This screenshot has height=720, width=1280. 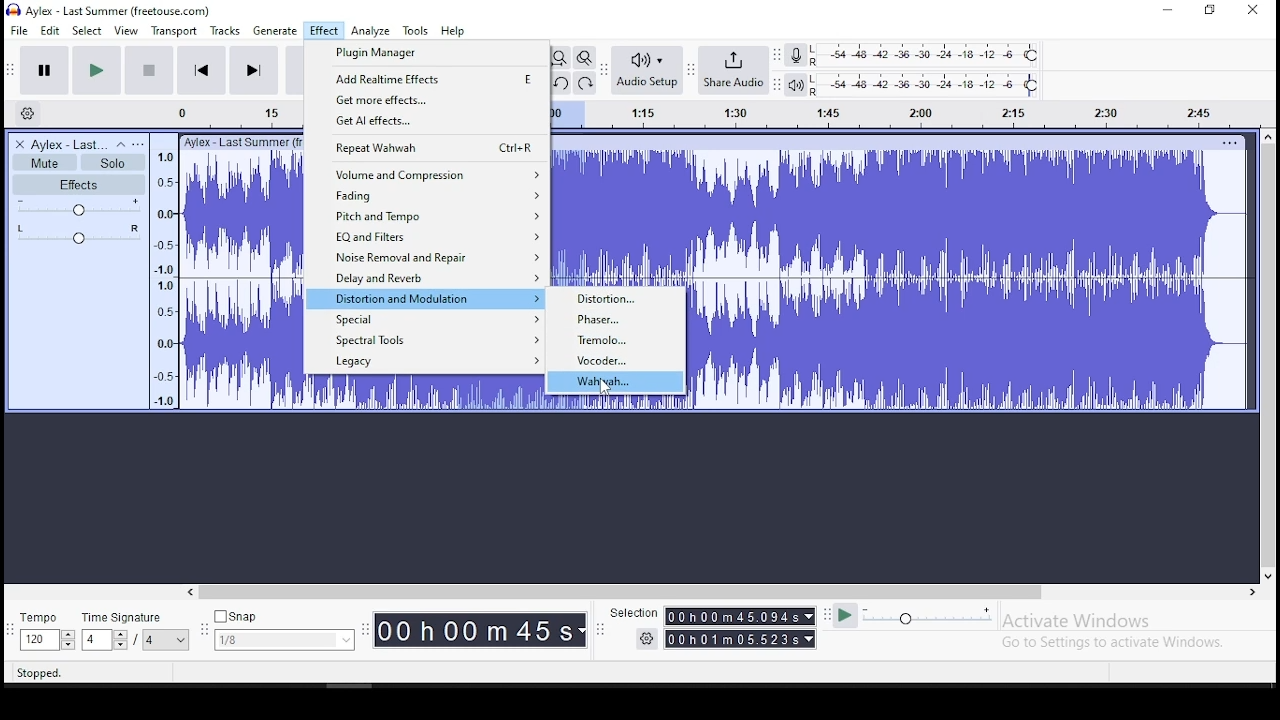 What do you see at coordinates (426, 257) in the screenshot?
I see `noise removal` at bounding box center [426, 257].